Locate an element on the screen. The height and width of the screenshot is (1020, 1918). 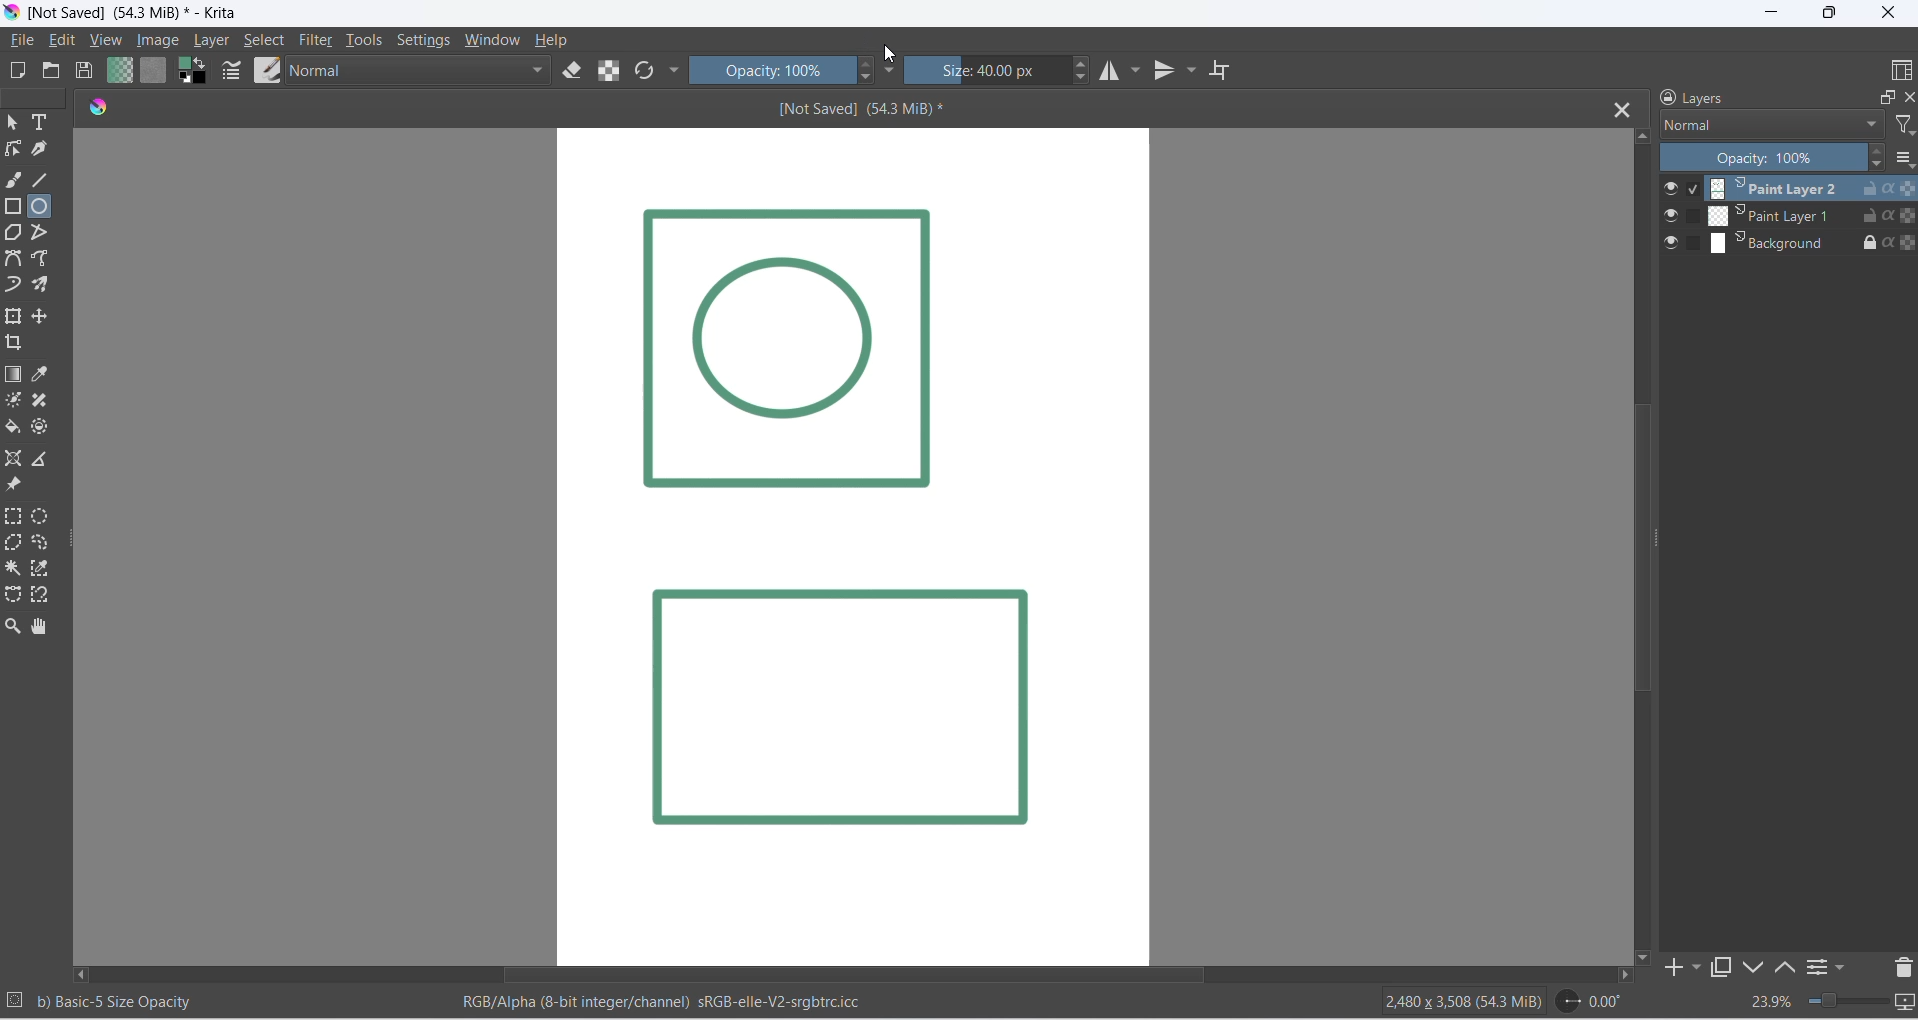
refresh is located at coordinates (643, 73).